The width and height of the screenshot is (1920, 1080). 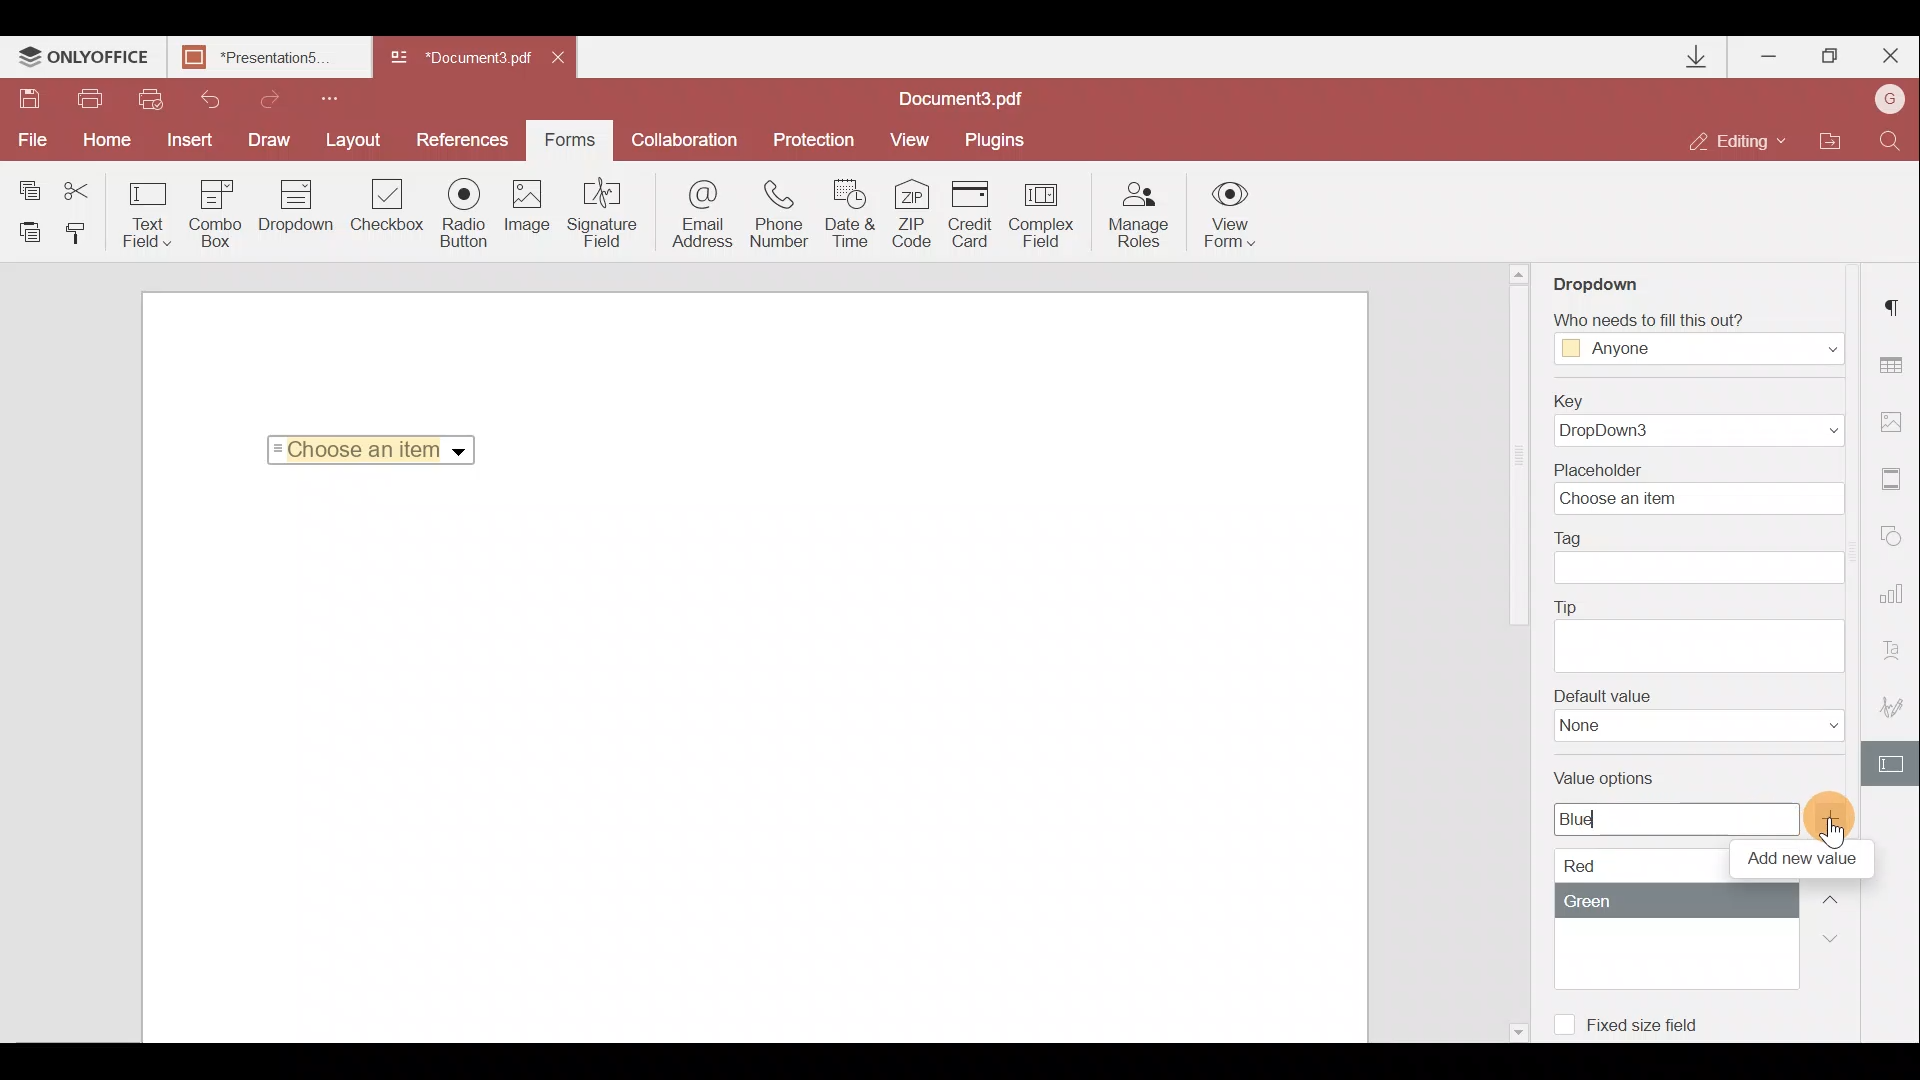 I want to click on Redo, so click(x=271, y=97).